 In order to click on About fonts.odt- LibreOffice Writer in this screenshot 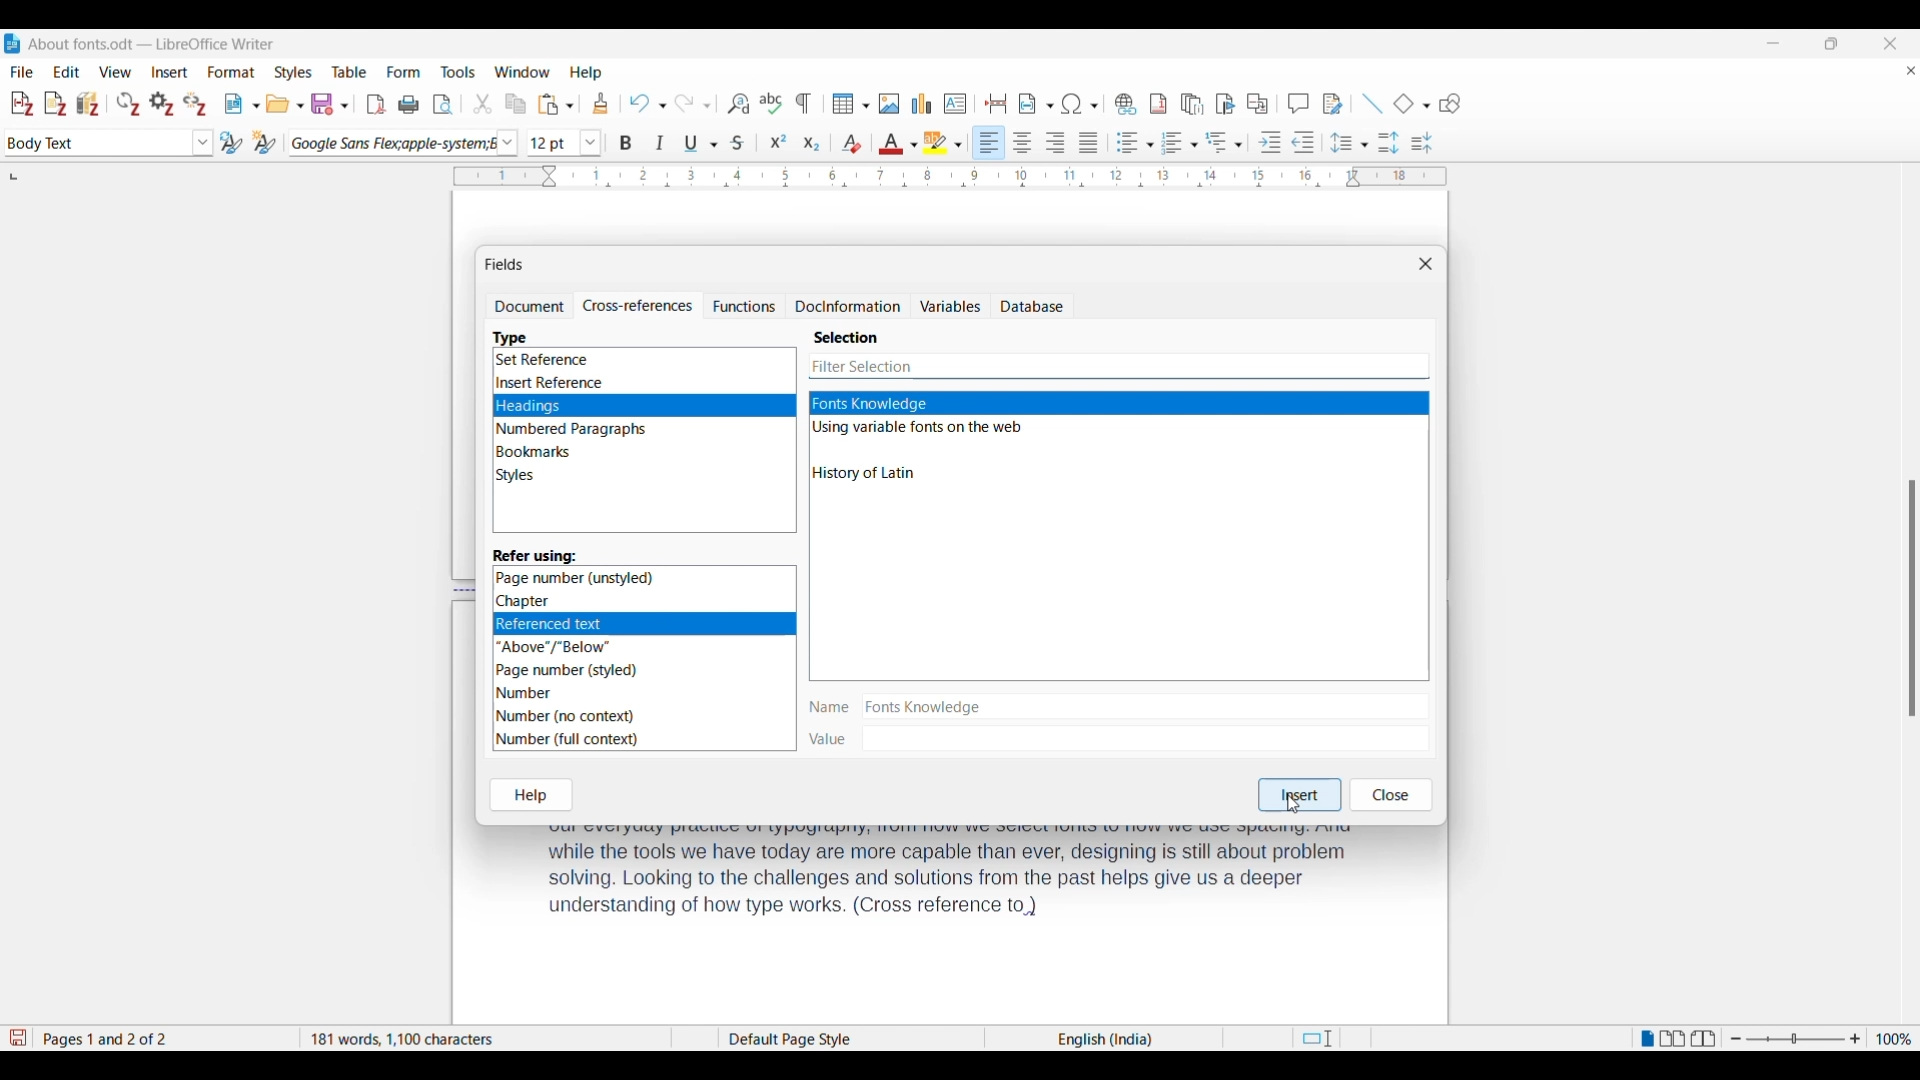, I will do `click(152, 44)`.